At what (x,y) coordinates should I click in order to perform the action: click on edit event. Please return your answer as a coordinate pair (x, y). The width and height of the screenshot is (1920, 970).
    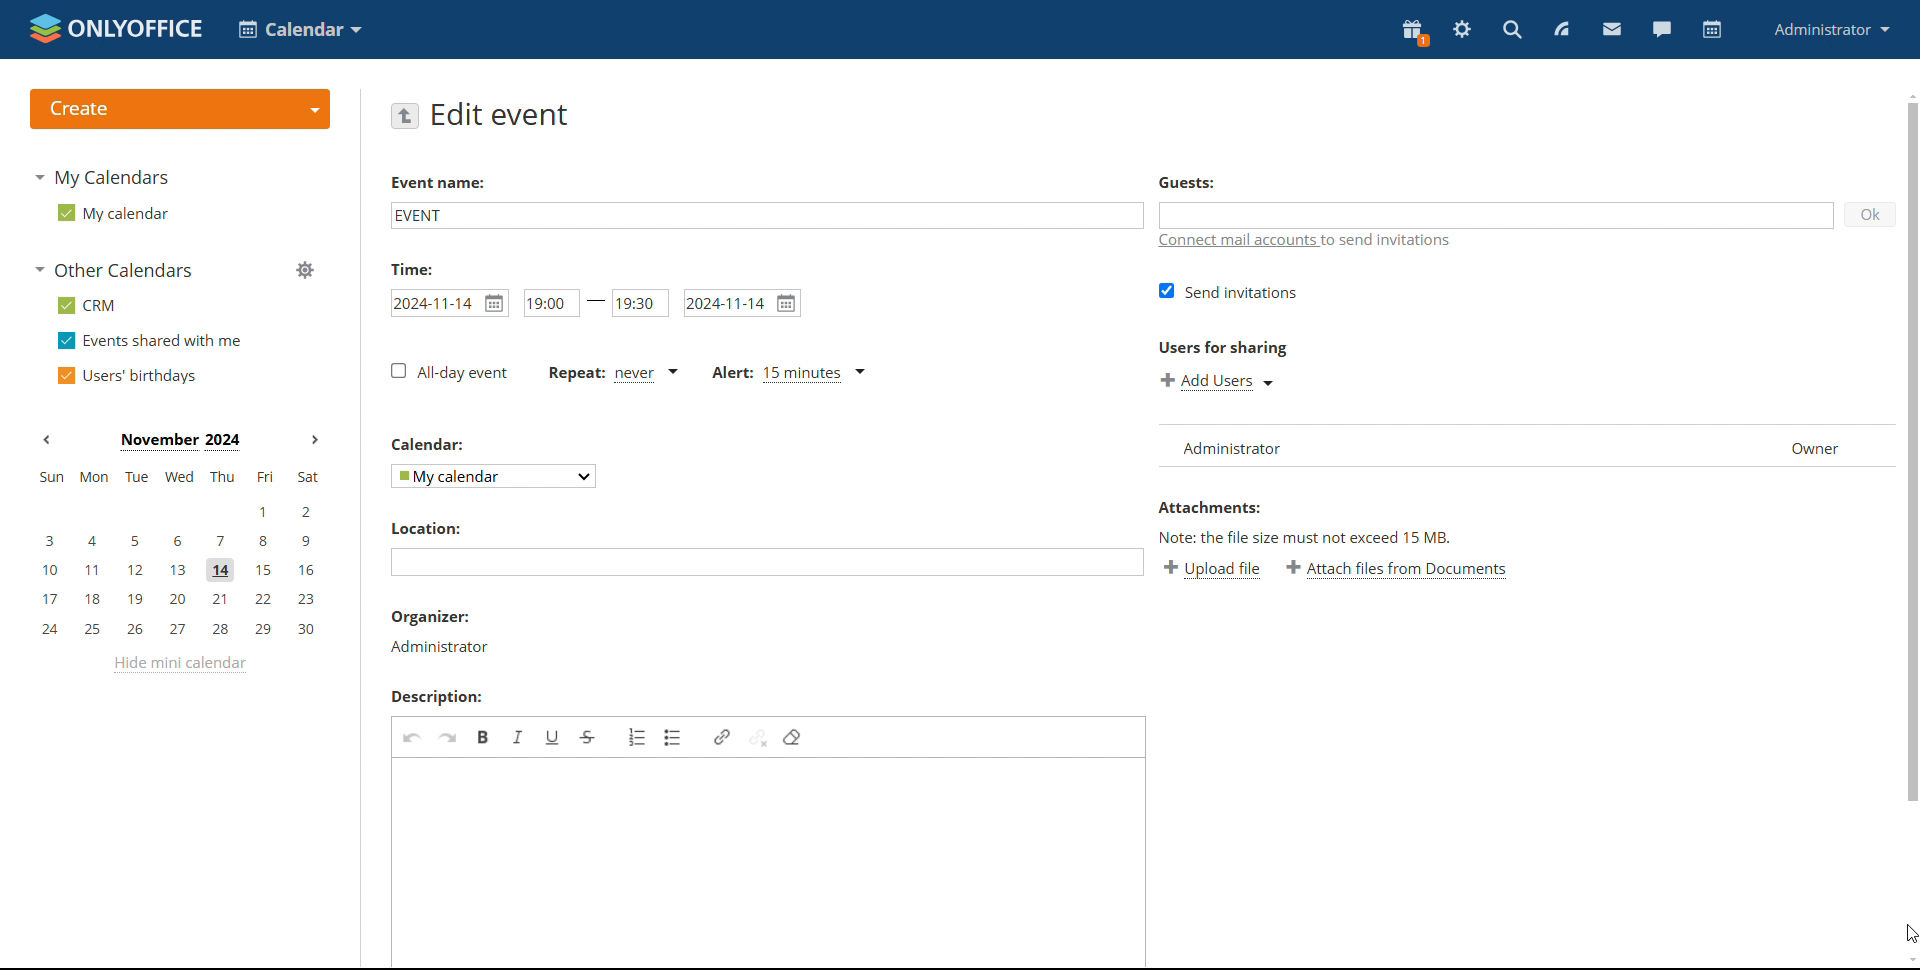
    Looking at the image, I should click on (502, 114).